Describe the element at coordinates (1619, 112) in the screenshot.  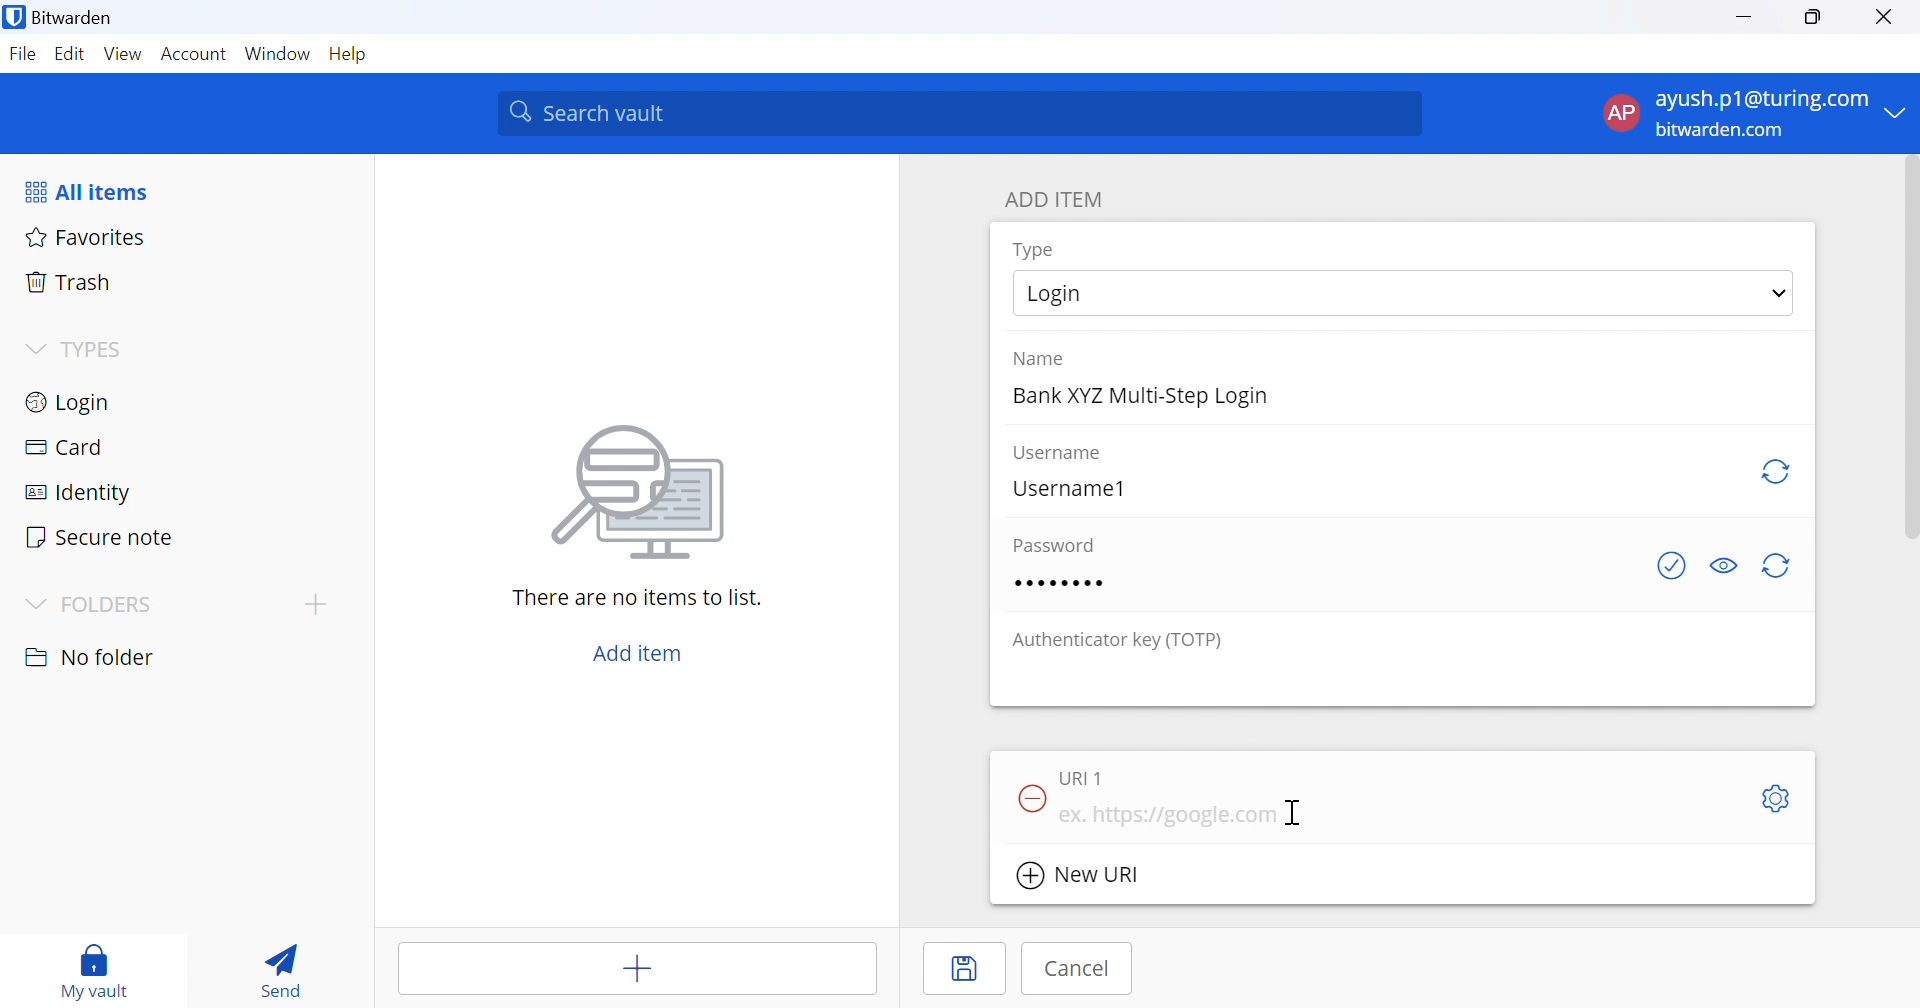
I see `AP` at that location.